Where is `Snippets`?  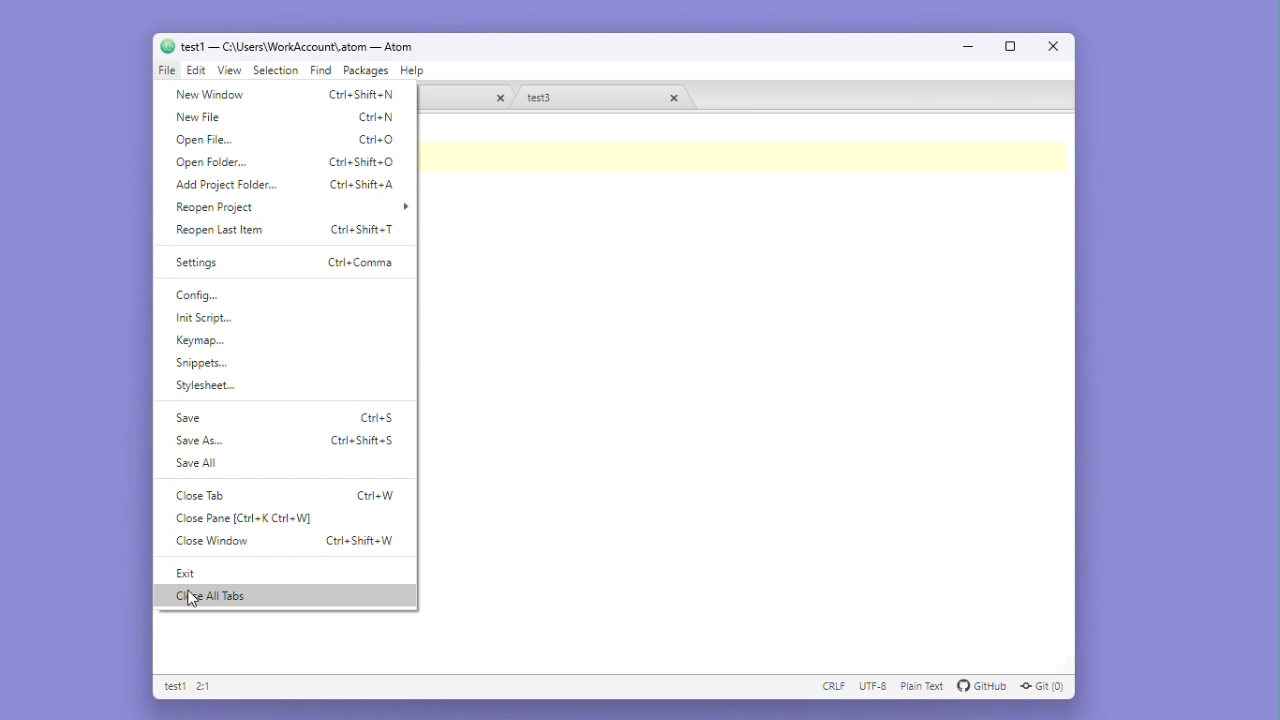 Snippets is located at coordinates (212, 362).